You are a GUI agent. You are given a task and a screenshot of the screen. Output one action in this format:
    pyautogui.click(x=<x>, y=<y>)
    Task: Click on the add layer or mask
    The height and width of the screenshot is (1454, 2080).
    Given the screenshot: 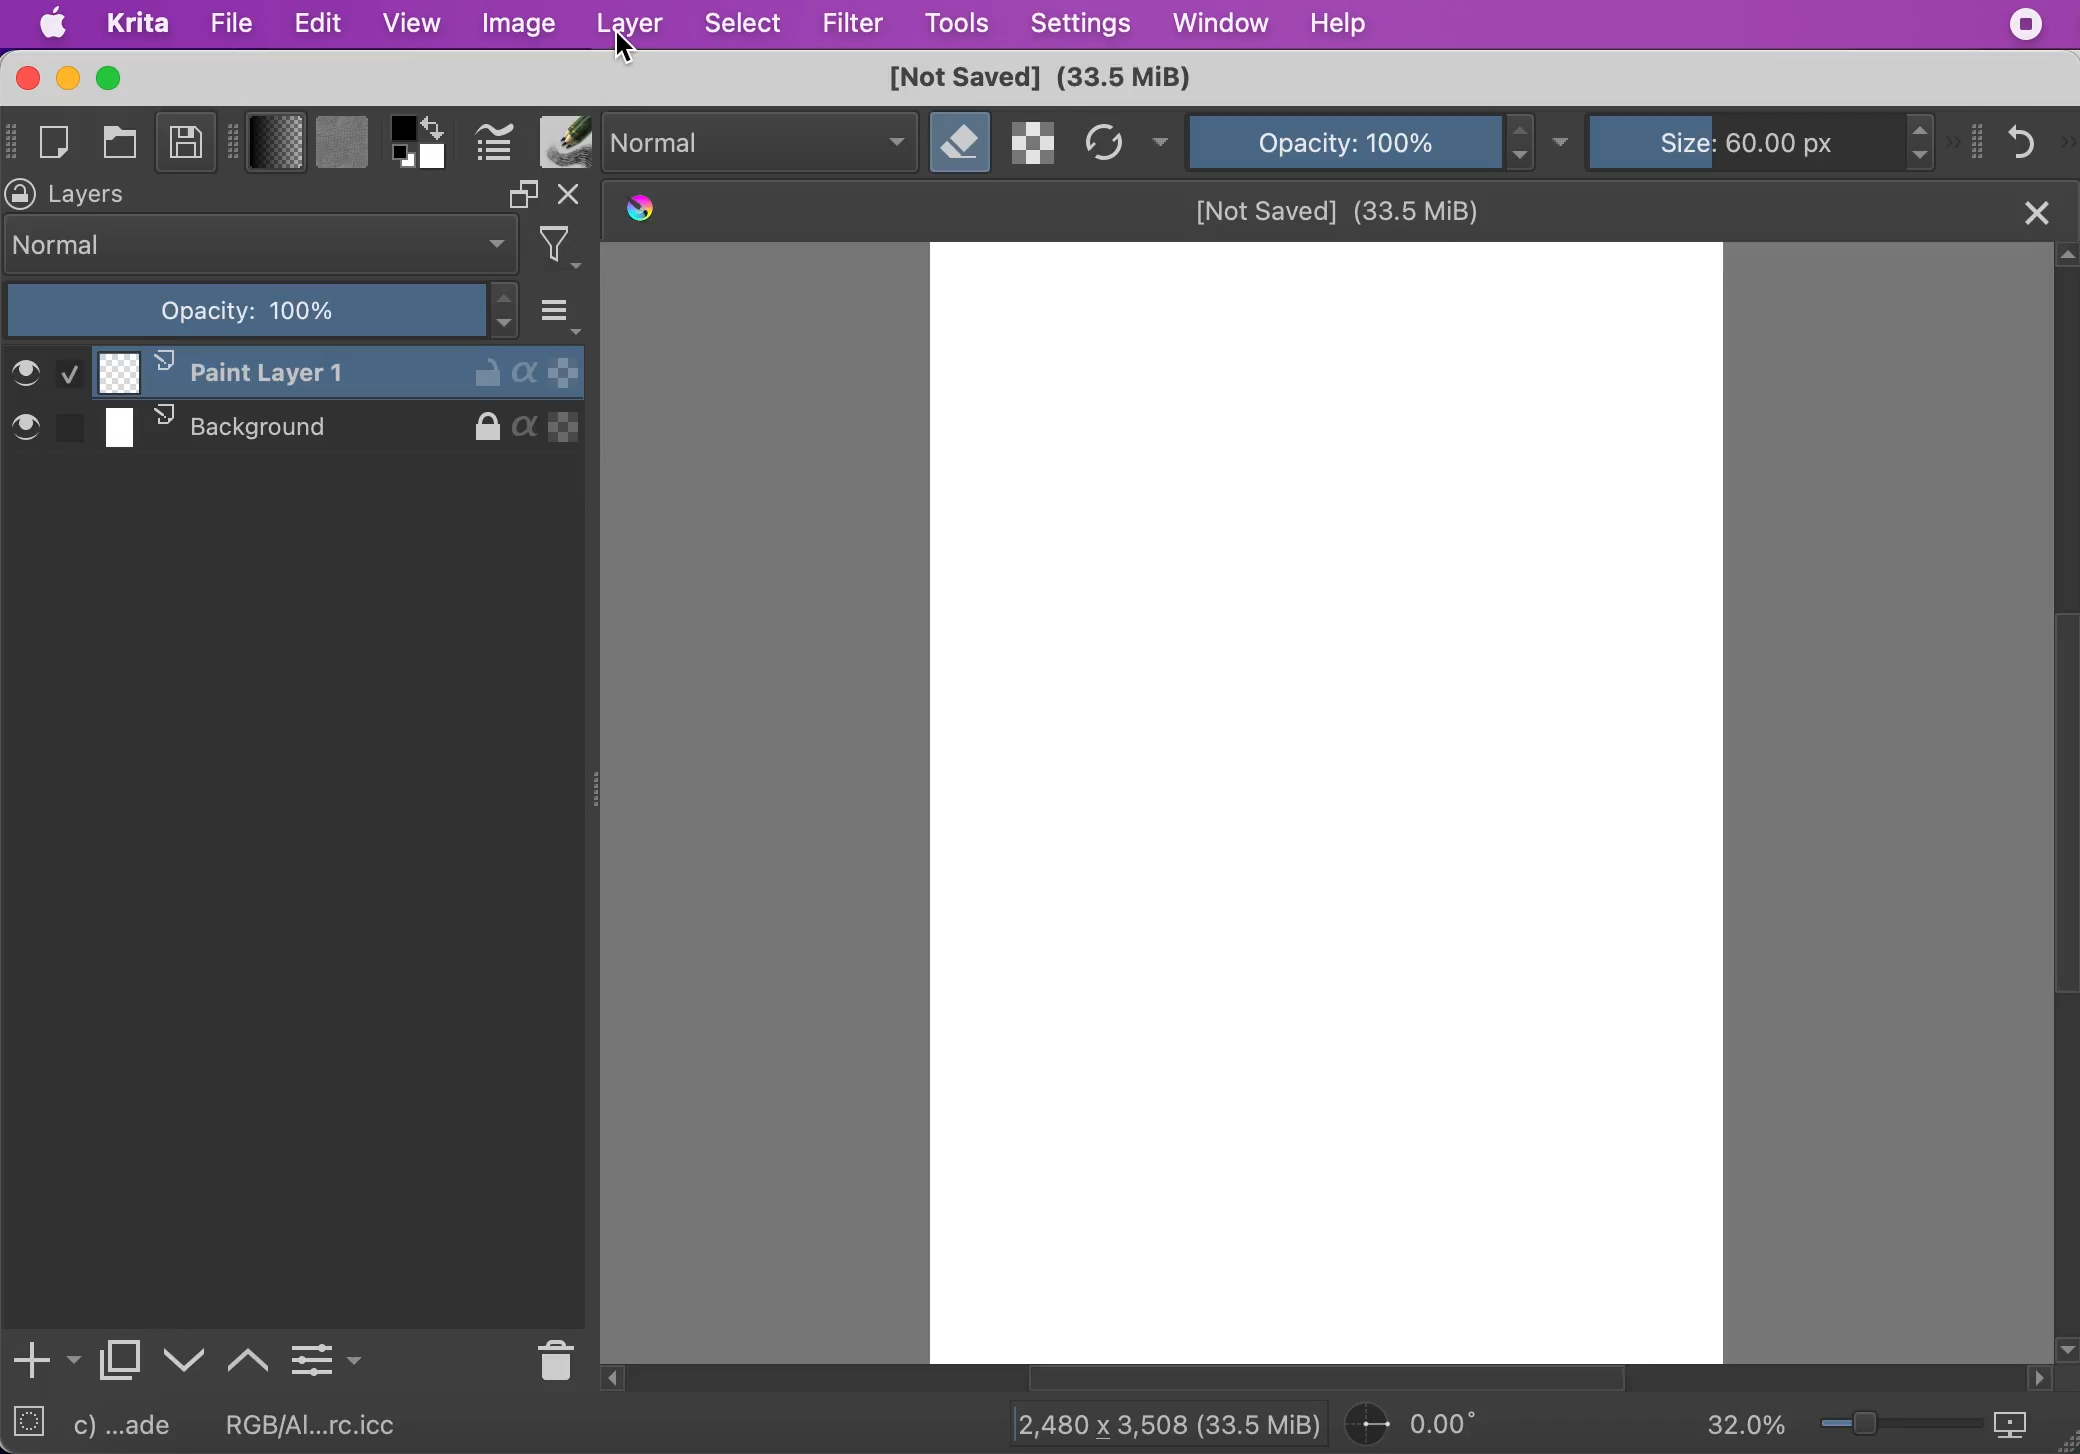 What is the action you would take?
    pyautogui.click(x=44, y=1362)
    